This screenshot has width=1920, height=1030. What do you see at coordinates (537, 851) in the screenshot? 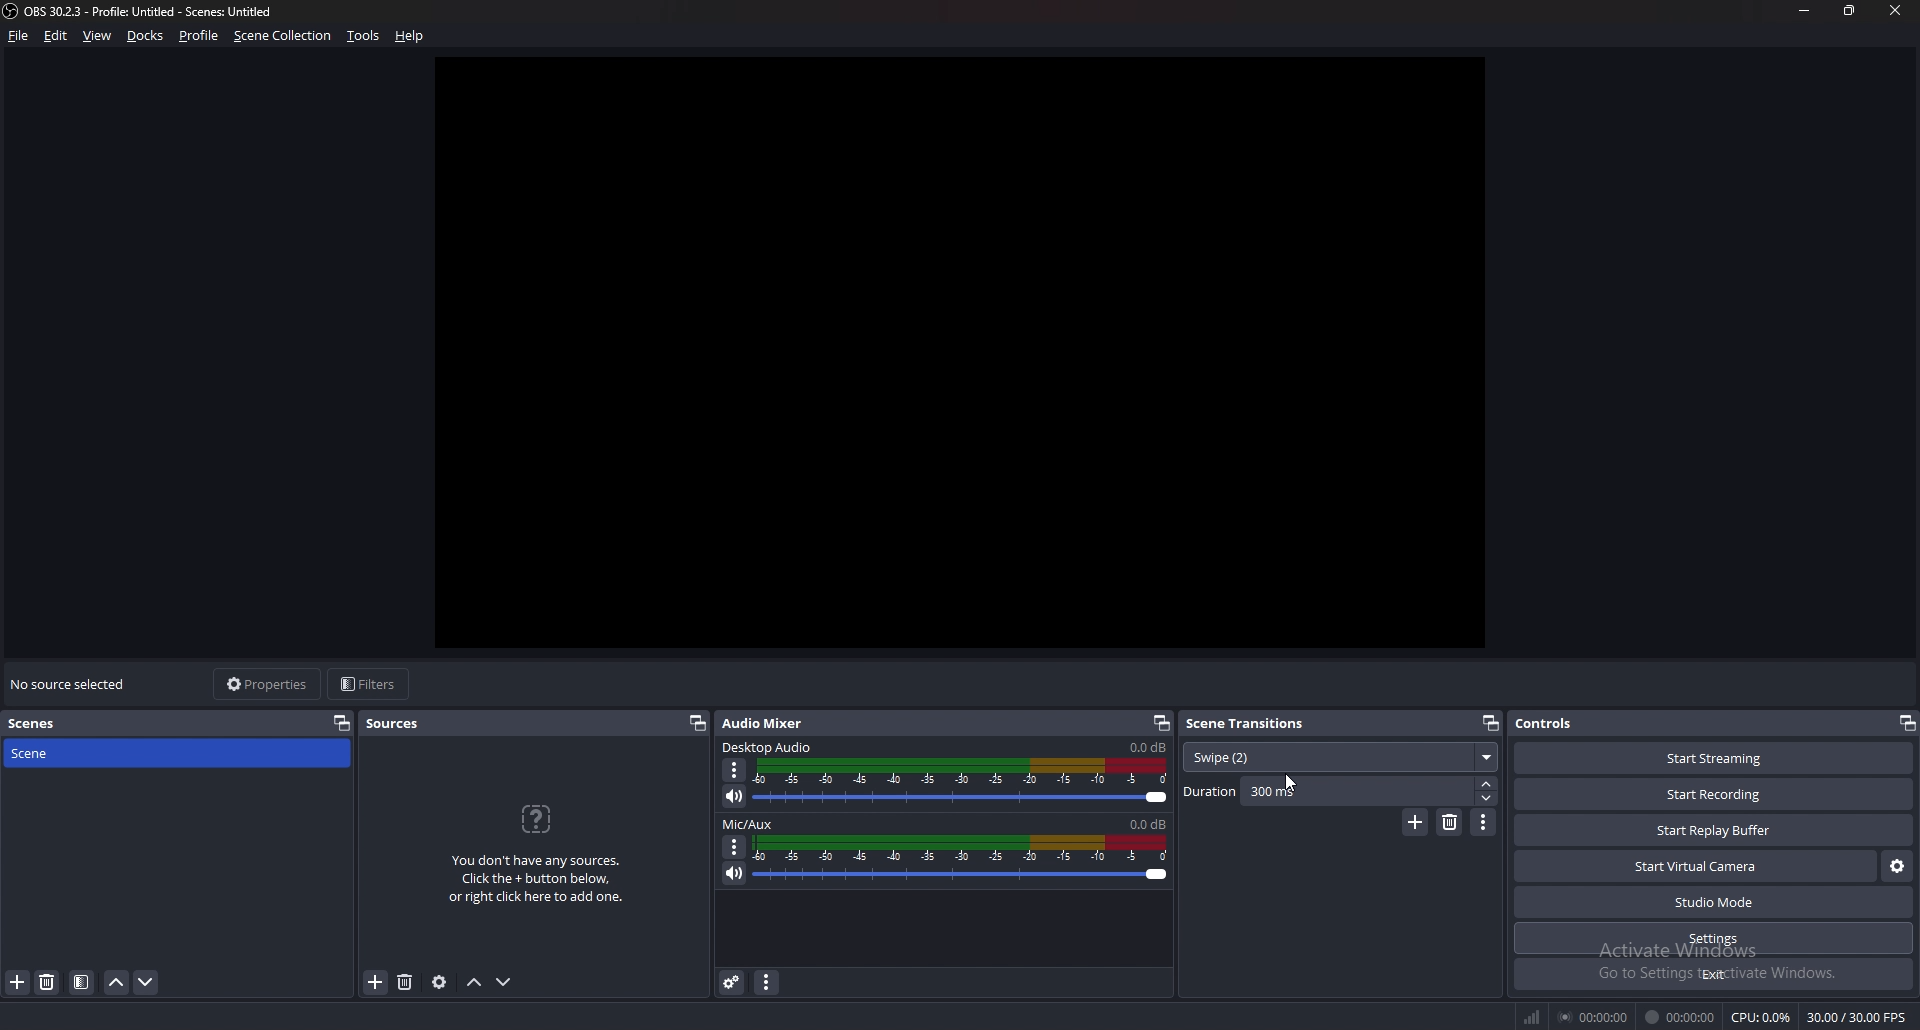
I see `info` at bounding box center [537, 851].